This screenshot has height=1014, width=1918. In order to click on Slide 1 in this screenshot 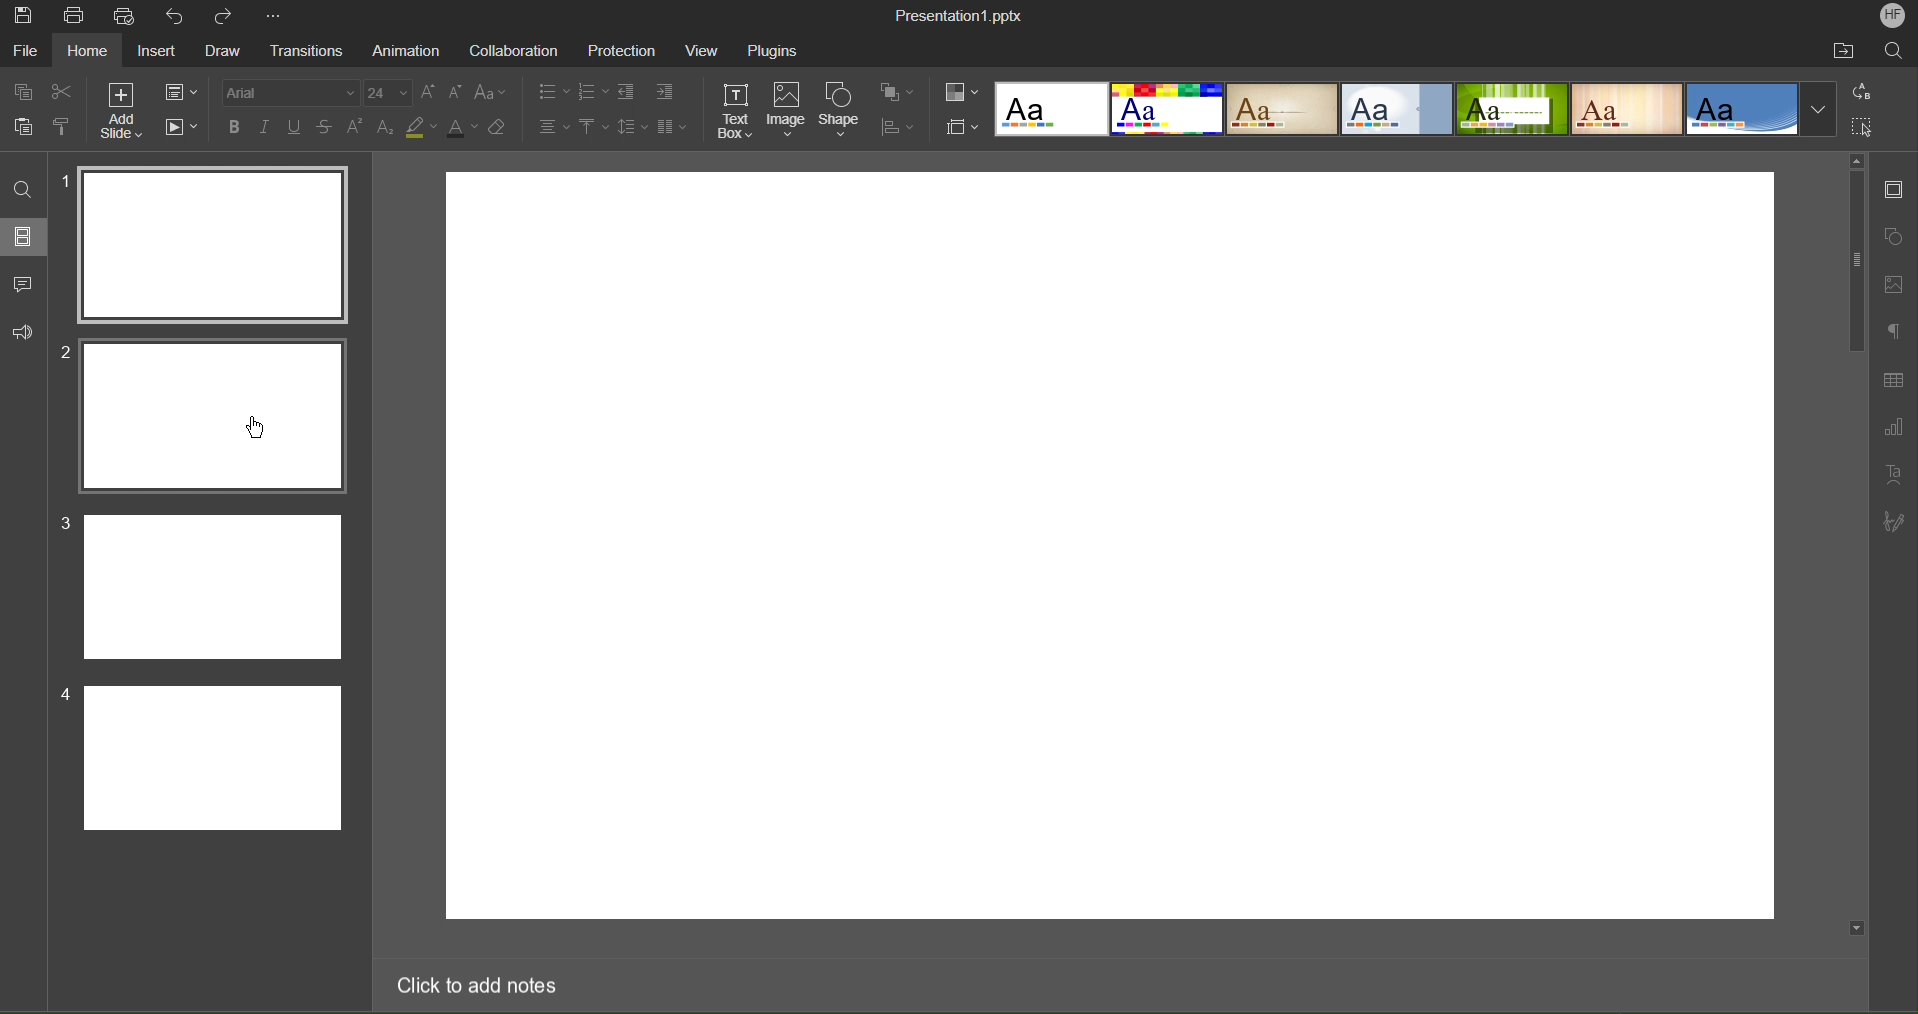, I will do `click(215, 241)`.